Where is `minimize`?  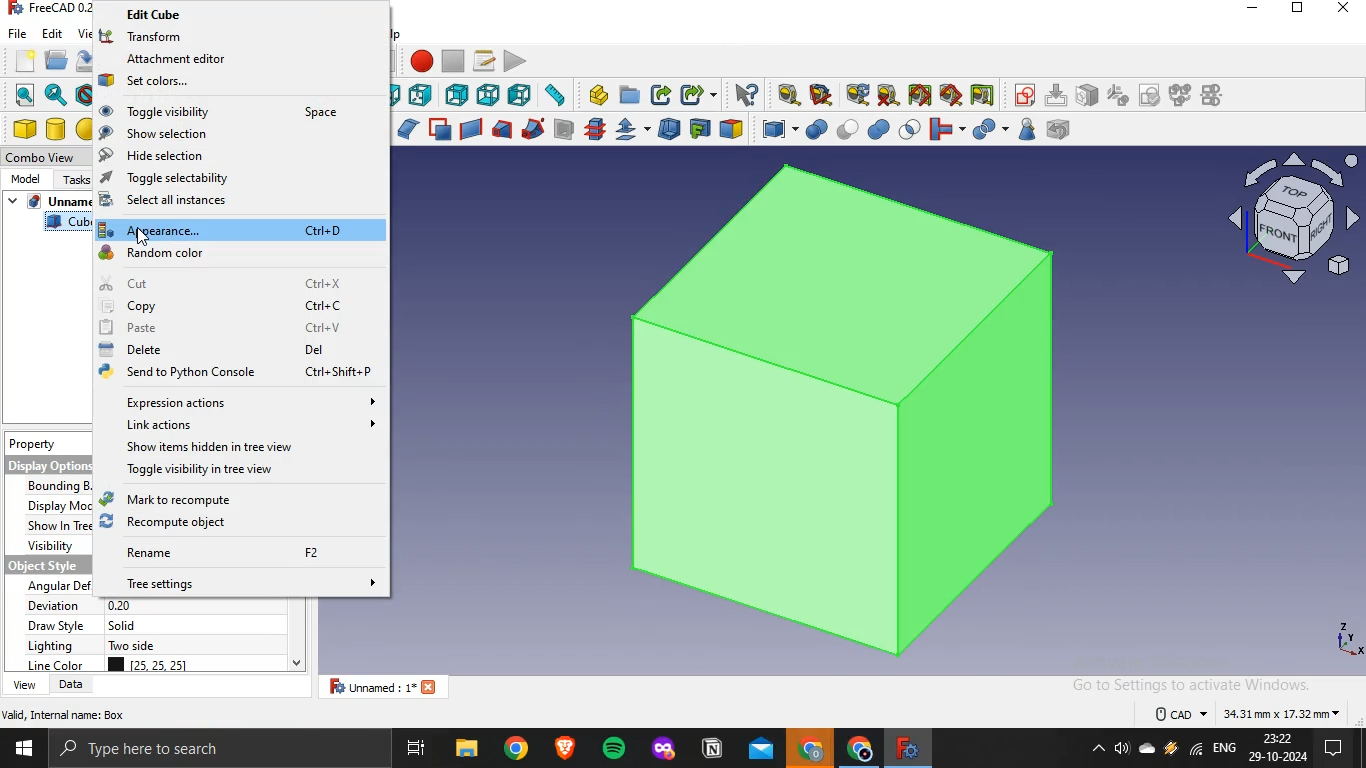 minimize is located at coordinates (1252, 9).